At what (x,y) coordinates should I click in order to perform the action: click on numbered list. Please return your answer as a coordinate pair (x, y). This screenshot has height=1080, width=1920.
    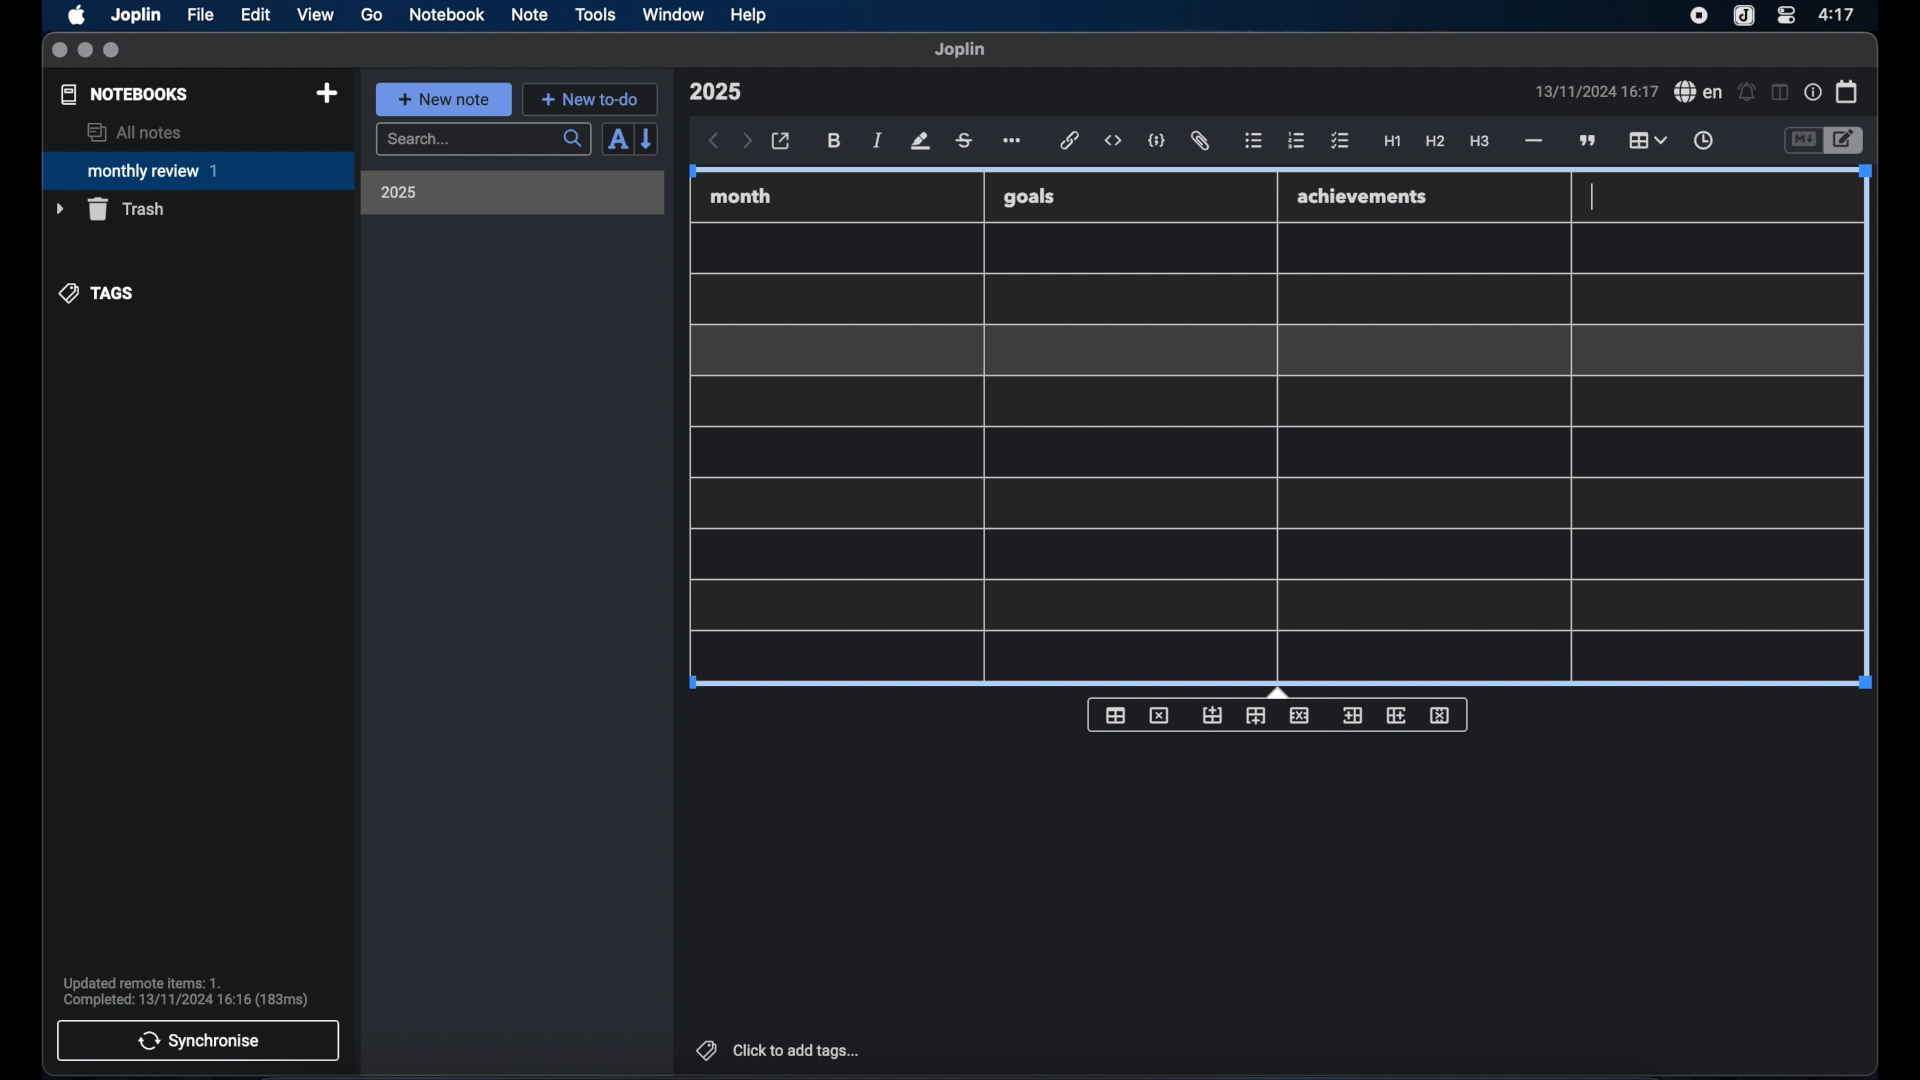
    Looking at the image, I should click on (1296, 140).